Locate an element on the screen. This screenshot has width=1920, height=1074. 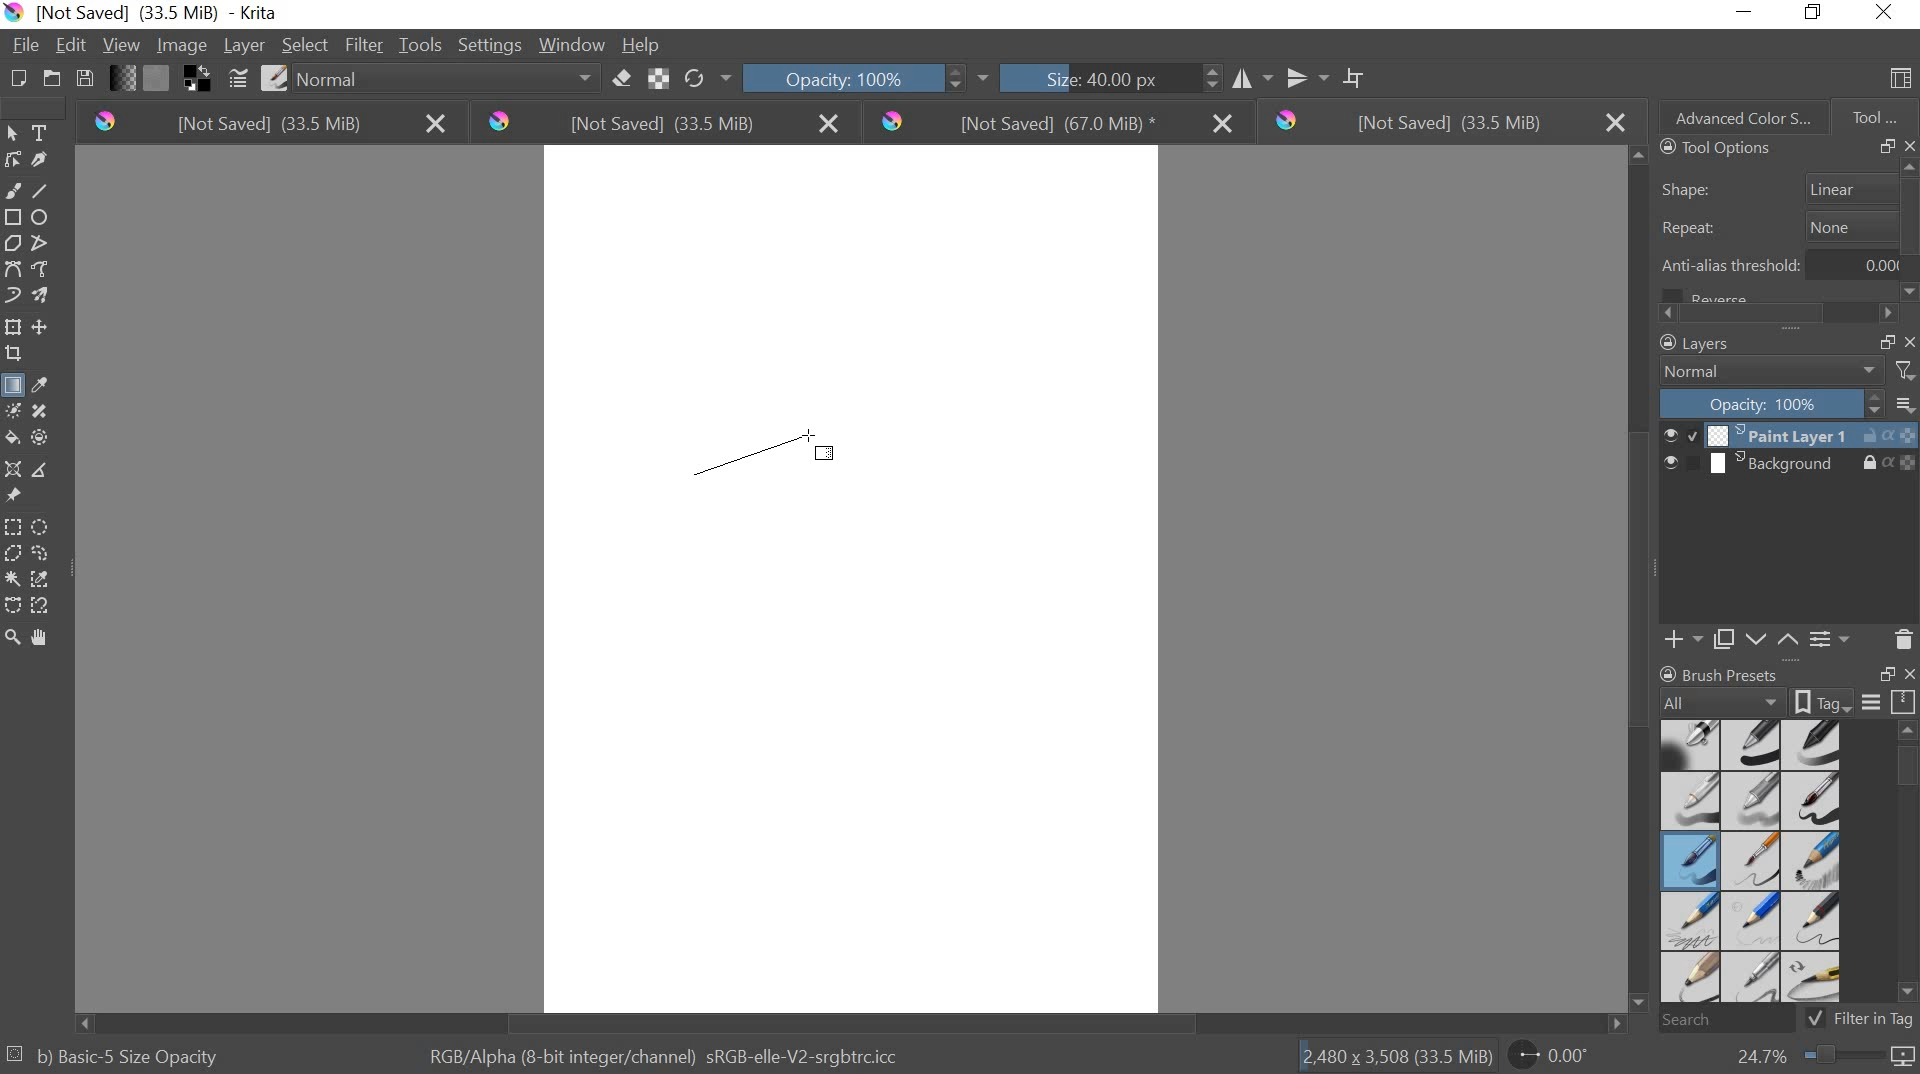
RESTORE DOWN is located at coordinates (1888, 675).